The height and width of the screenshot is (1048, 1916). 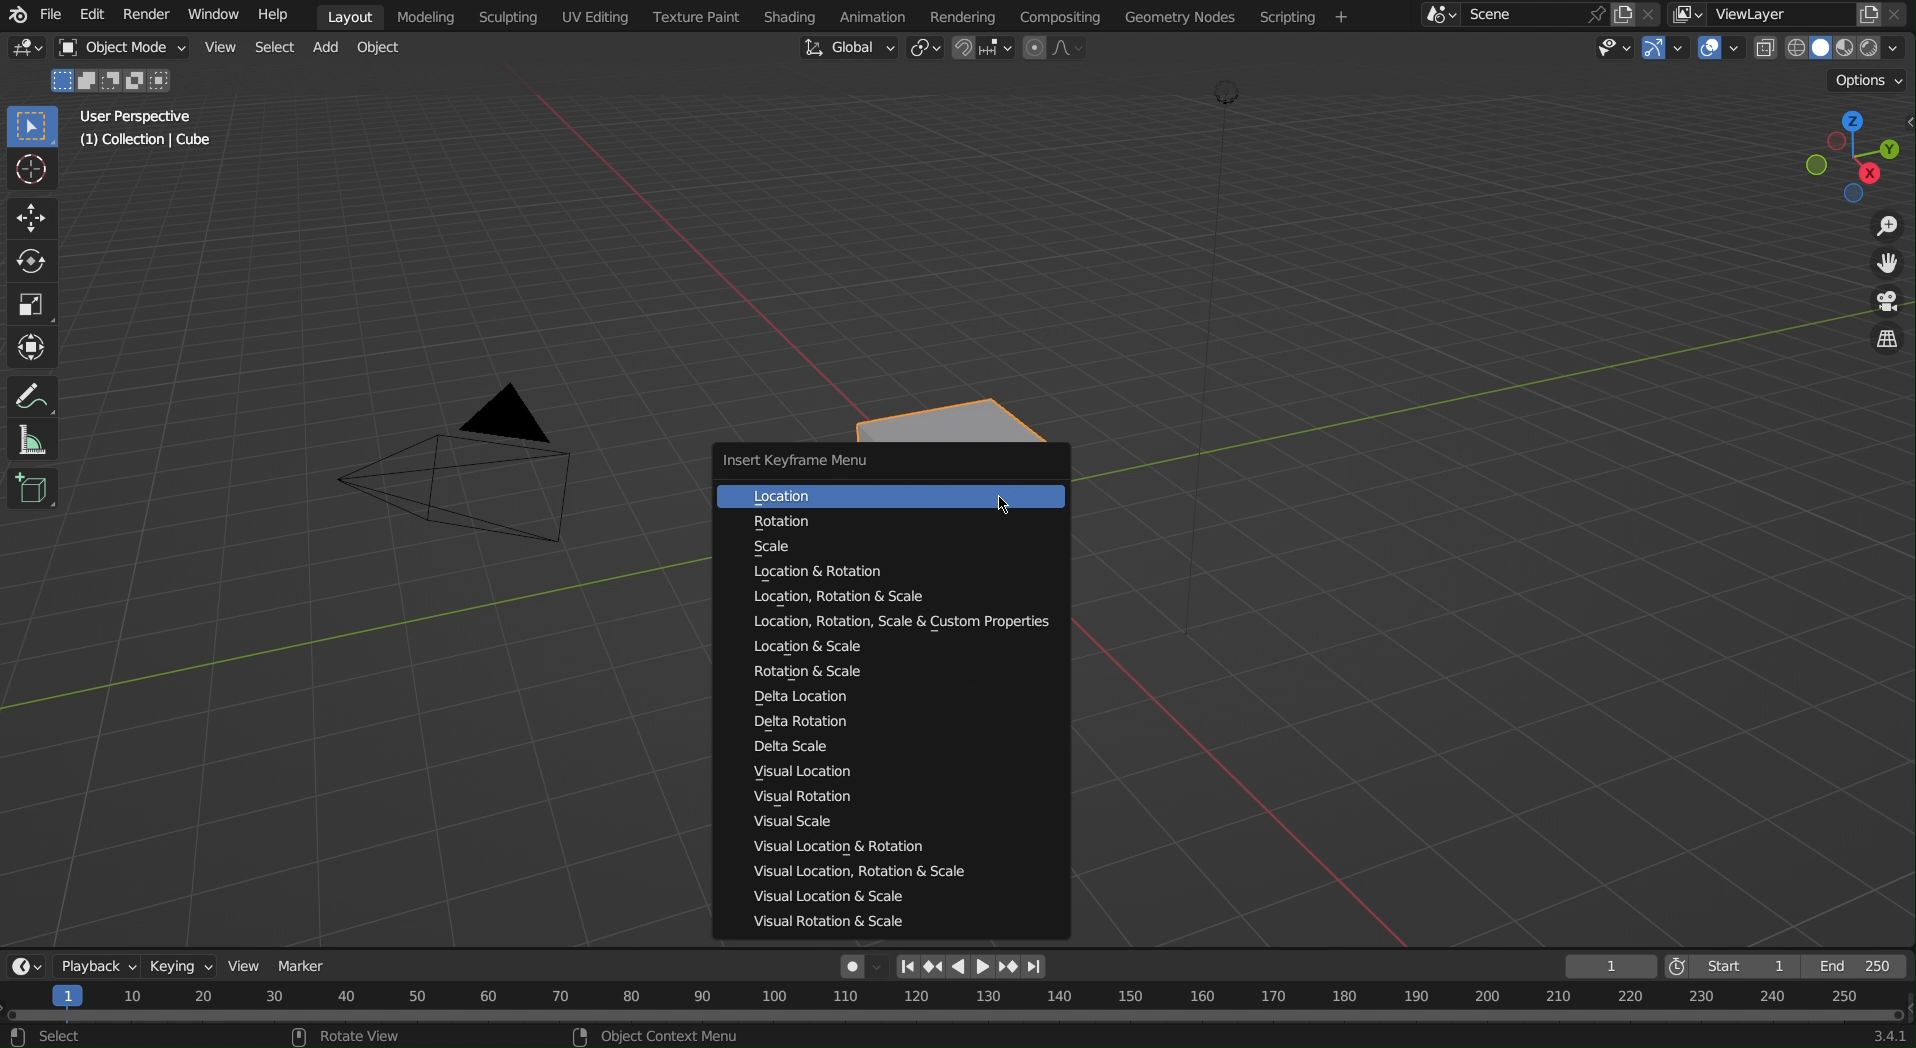 I want to click on left, so click(x=958, y=967).